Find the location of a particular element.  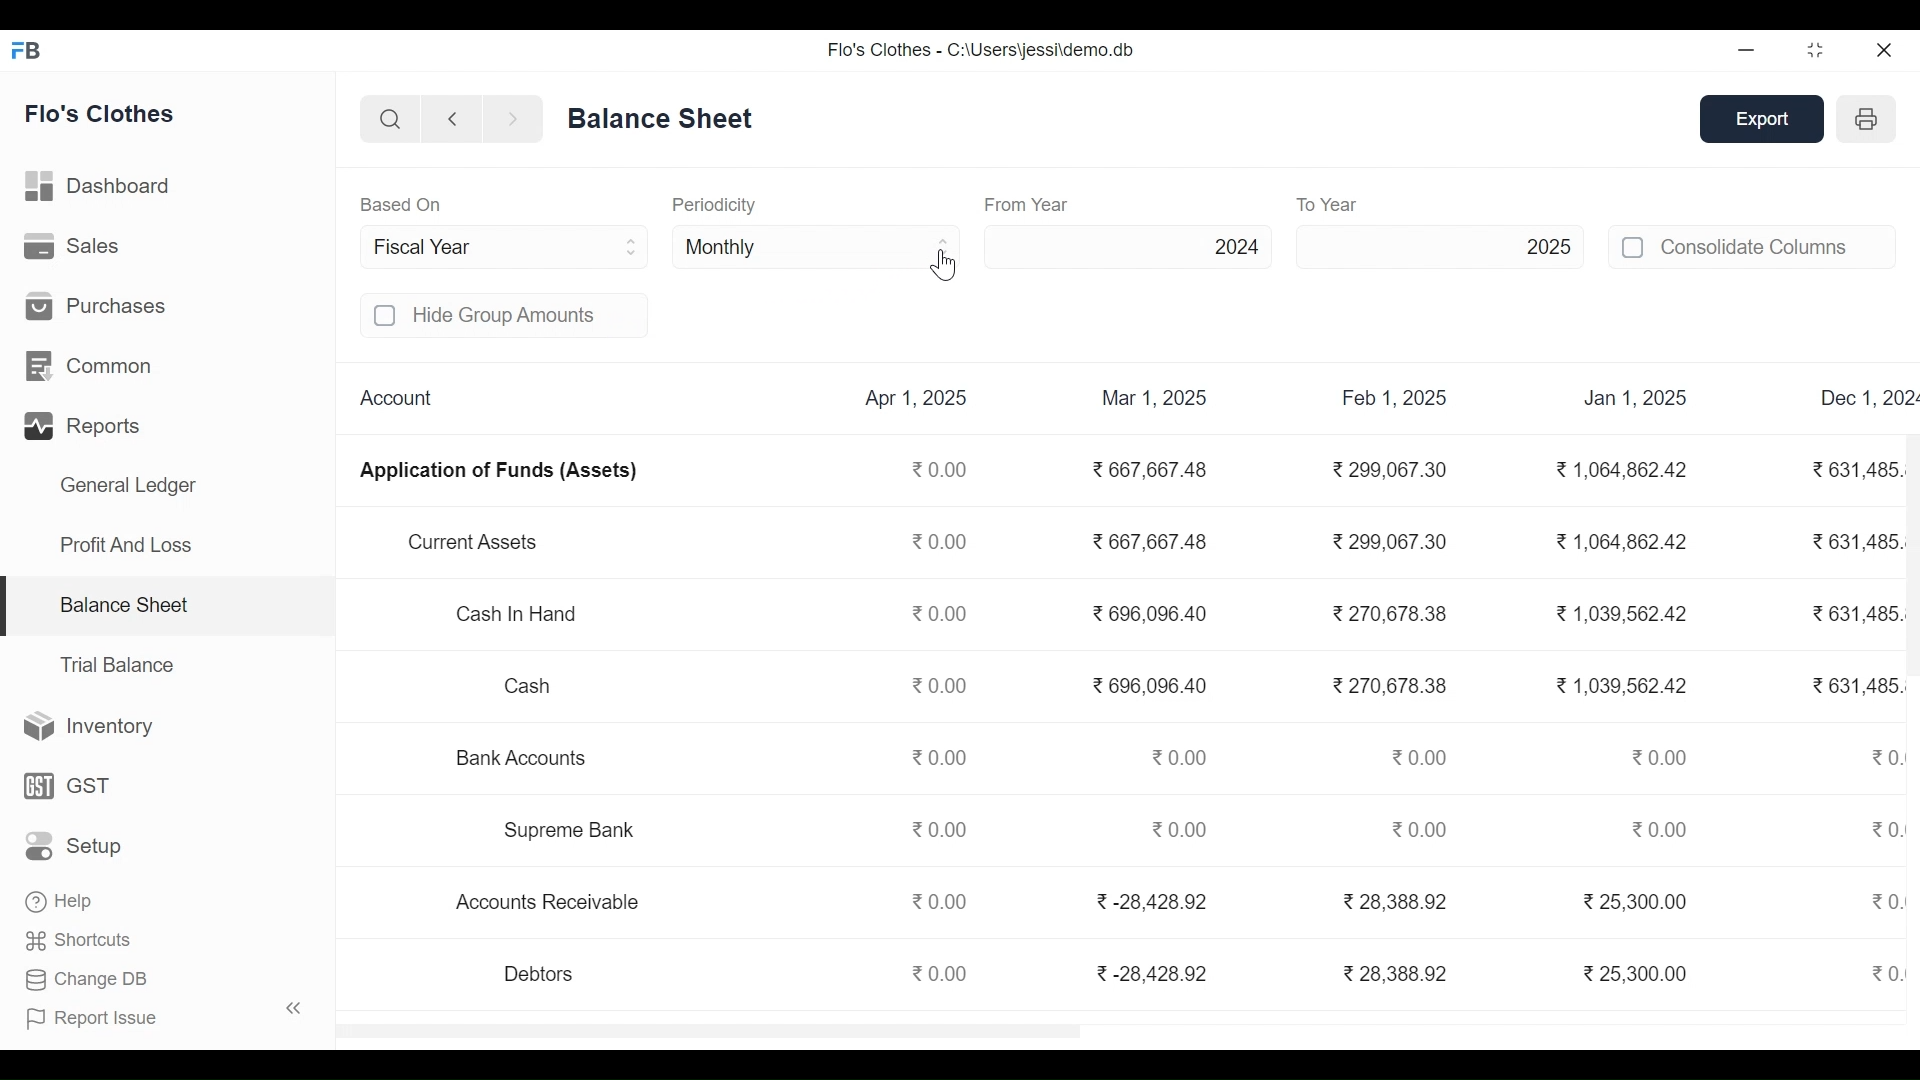

scrollbar is located at coordinates (708, 1031).